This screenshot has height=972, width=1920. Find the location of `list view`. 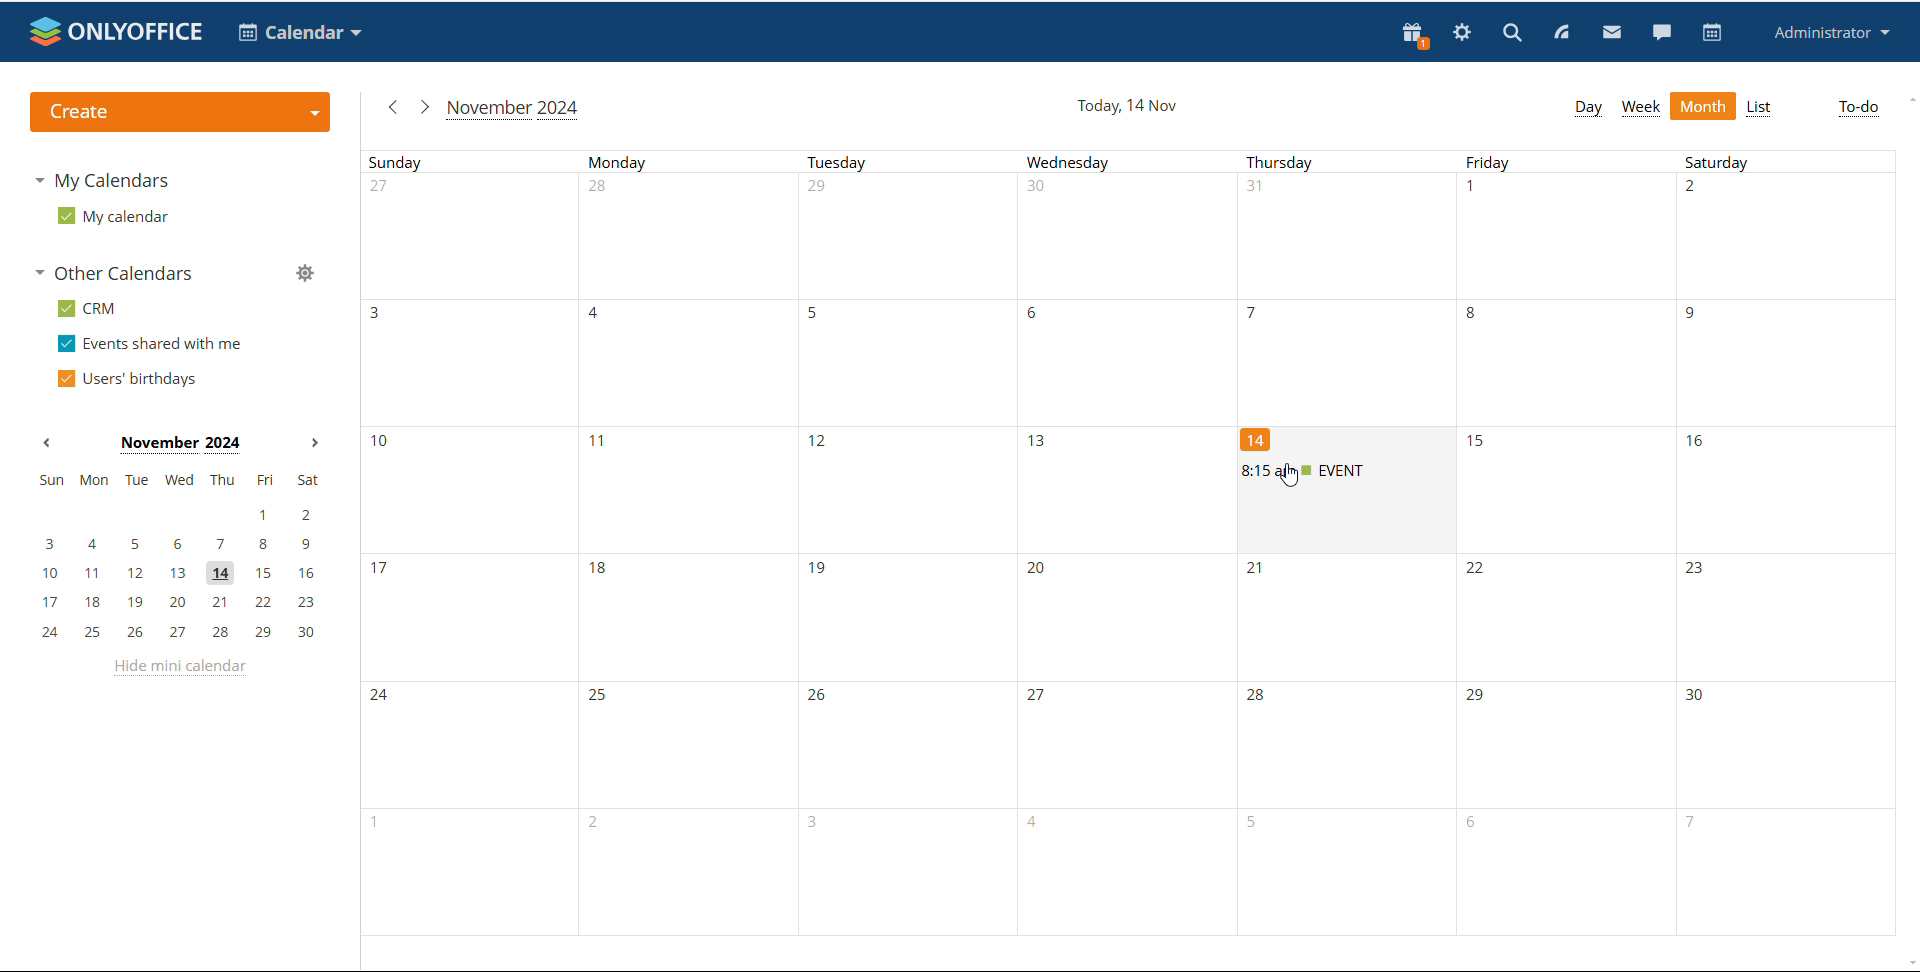

list view is located at coordinates (1761, 108).